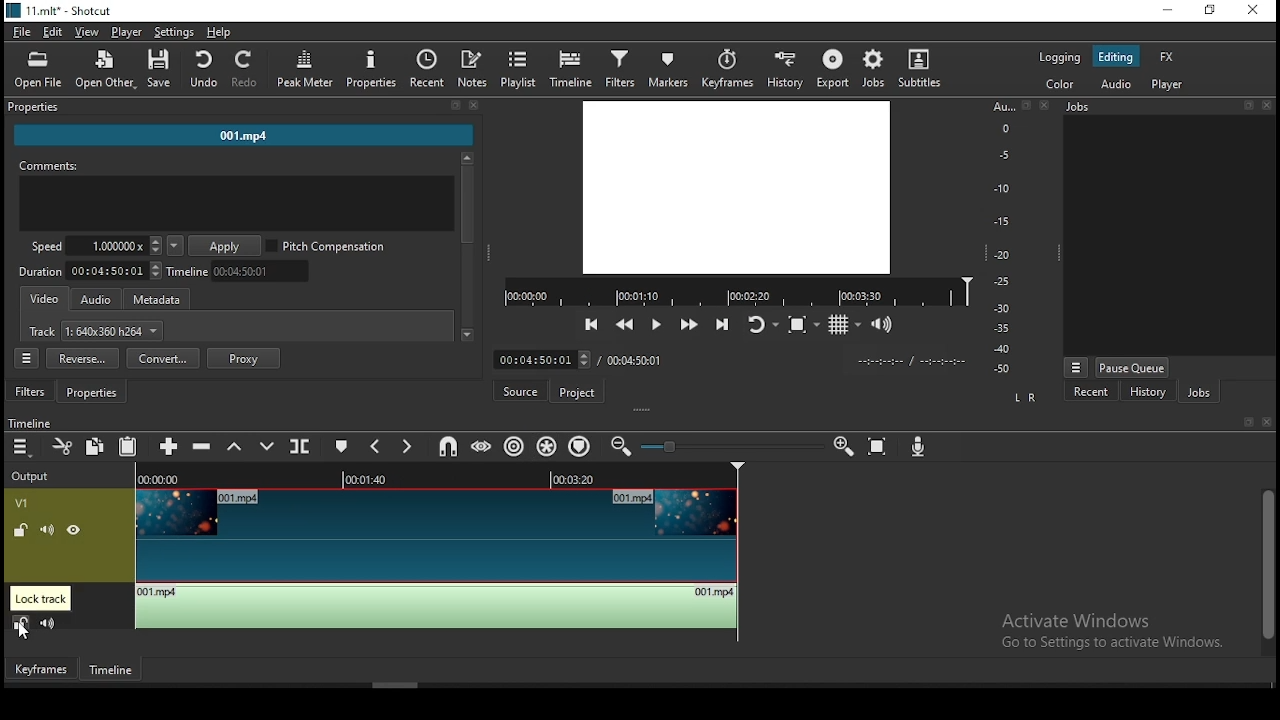 Image resolution: width=1280 pixels, height=720 pixels. What do you see at coordinates (39, 70) in the screenshot?
I see `open file` at bounding box center [39, 70].